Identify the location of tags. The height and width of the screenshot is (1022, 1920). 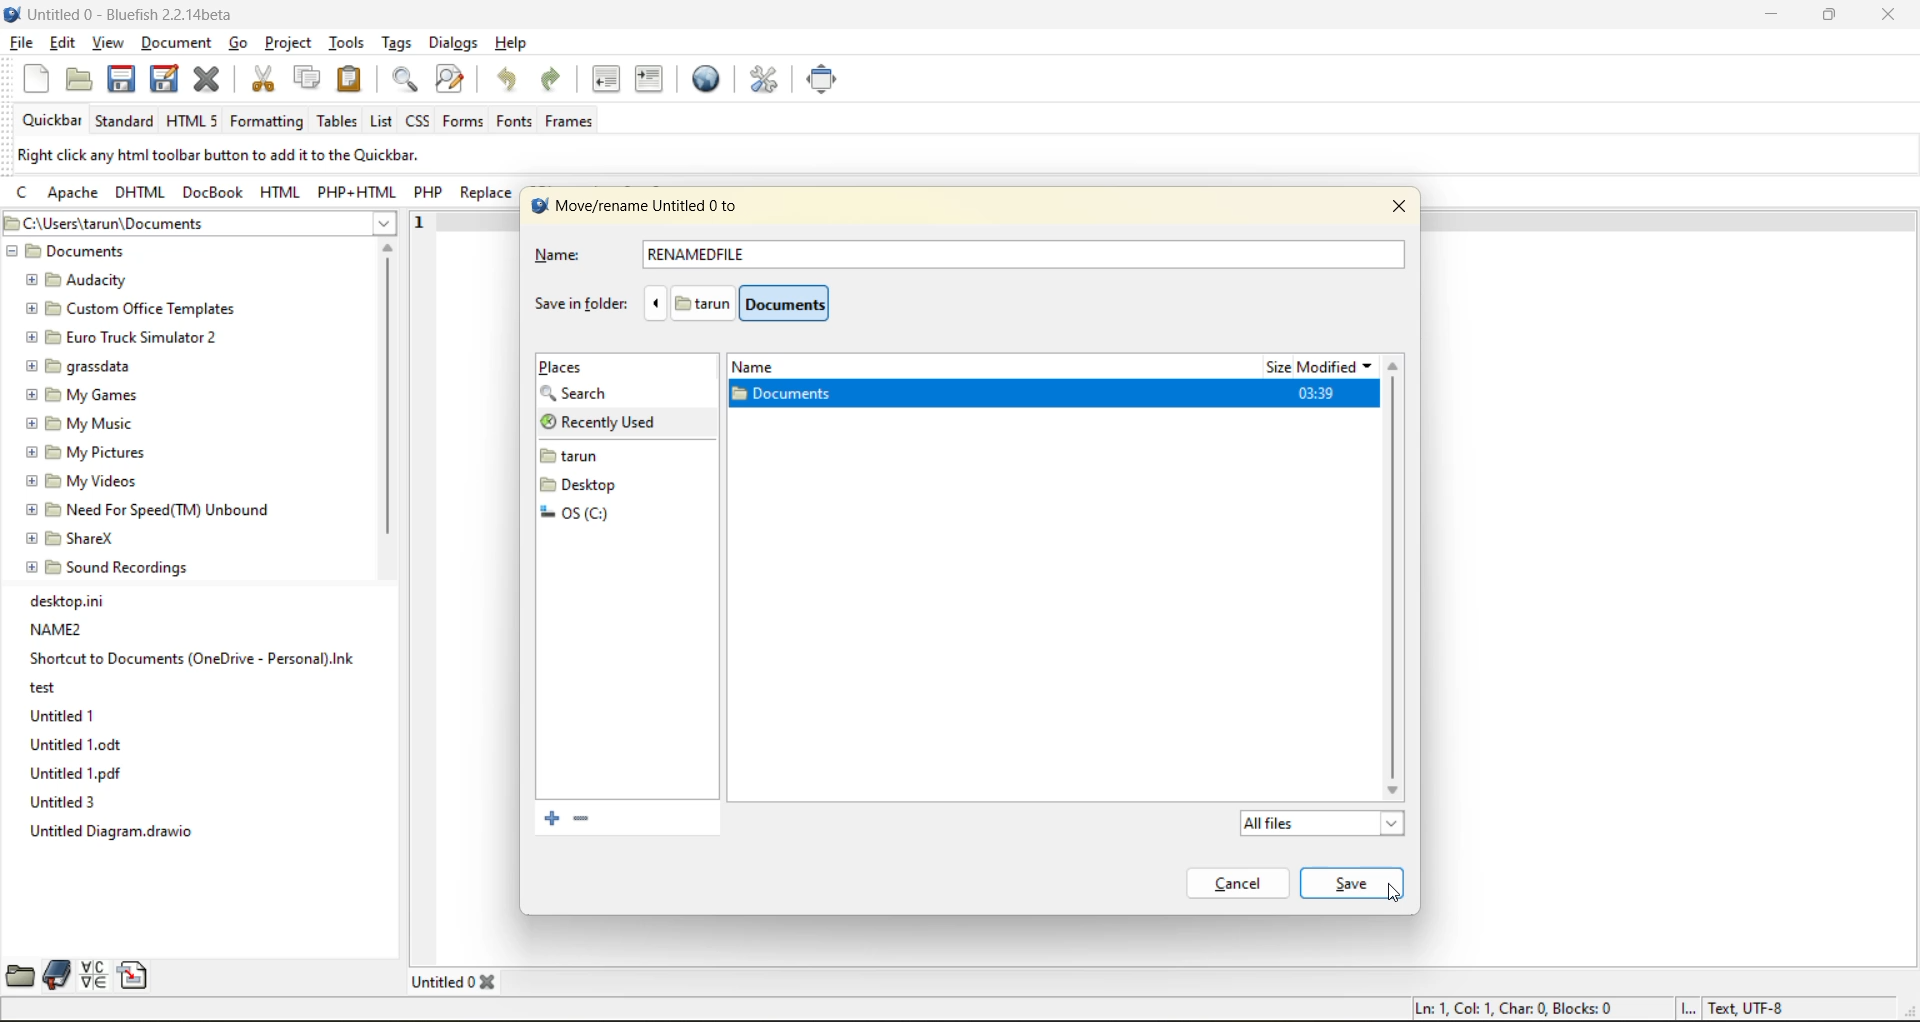
(400, 45).